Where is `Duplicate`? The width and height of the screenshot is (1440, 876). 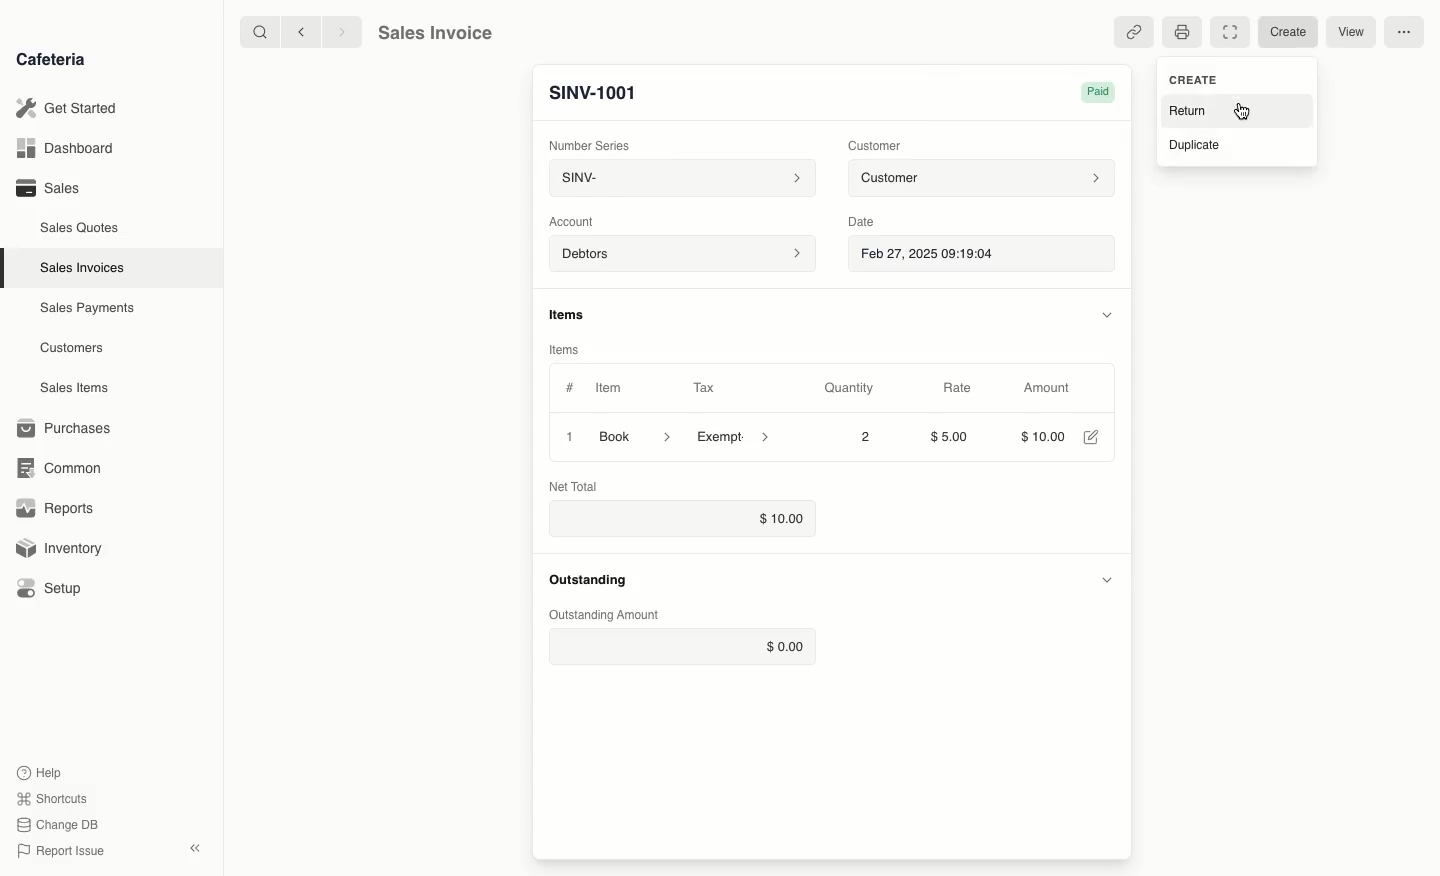 Duplicate is located at coordinates (1193, 148).